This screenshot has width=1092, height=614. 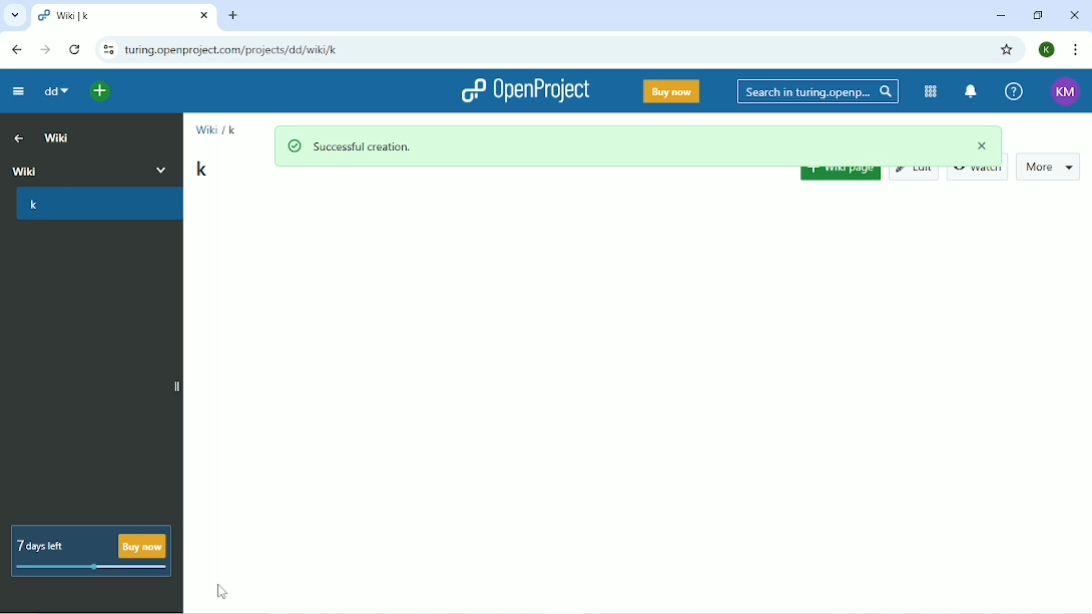 What do you see at coordinates (234, 51) in the screenshot?
I see `Site` at bounding box center [234, 51].